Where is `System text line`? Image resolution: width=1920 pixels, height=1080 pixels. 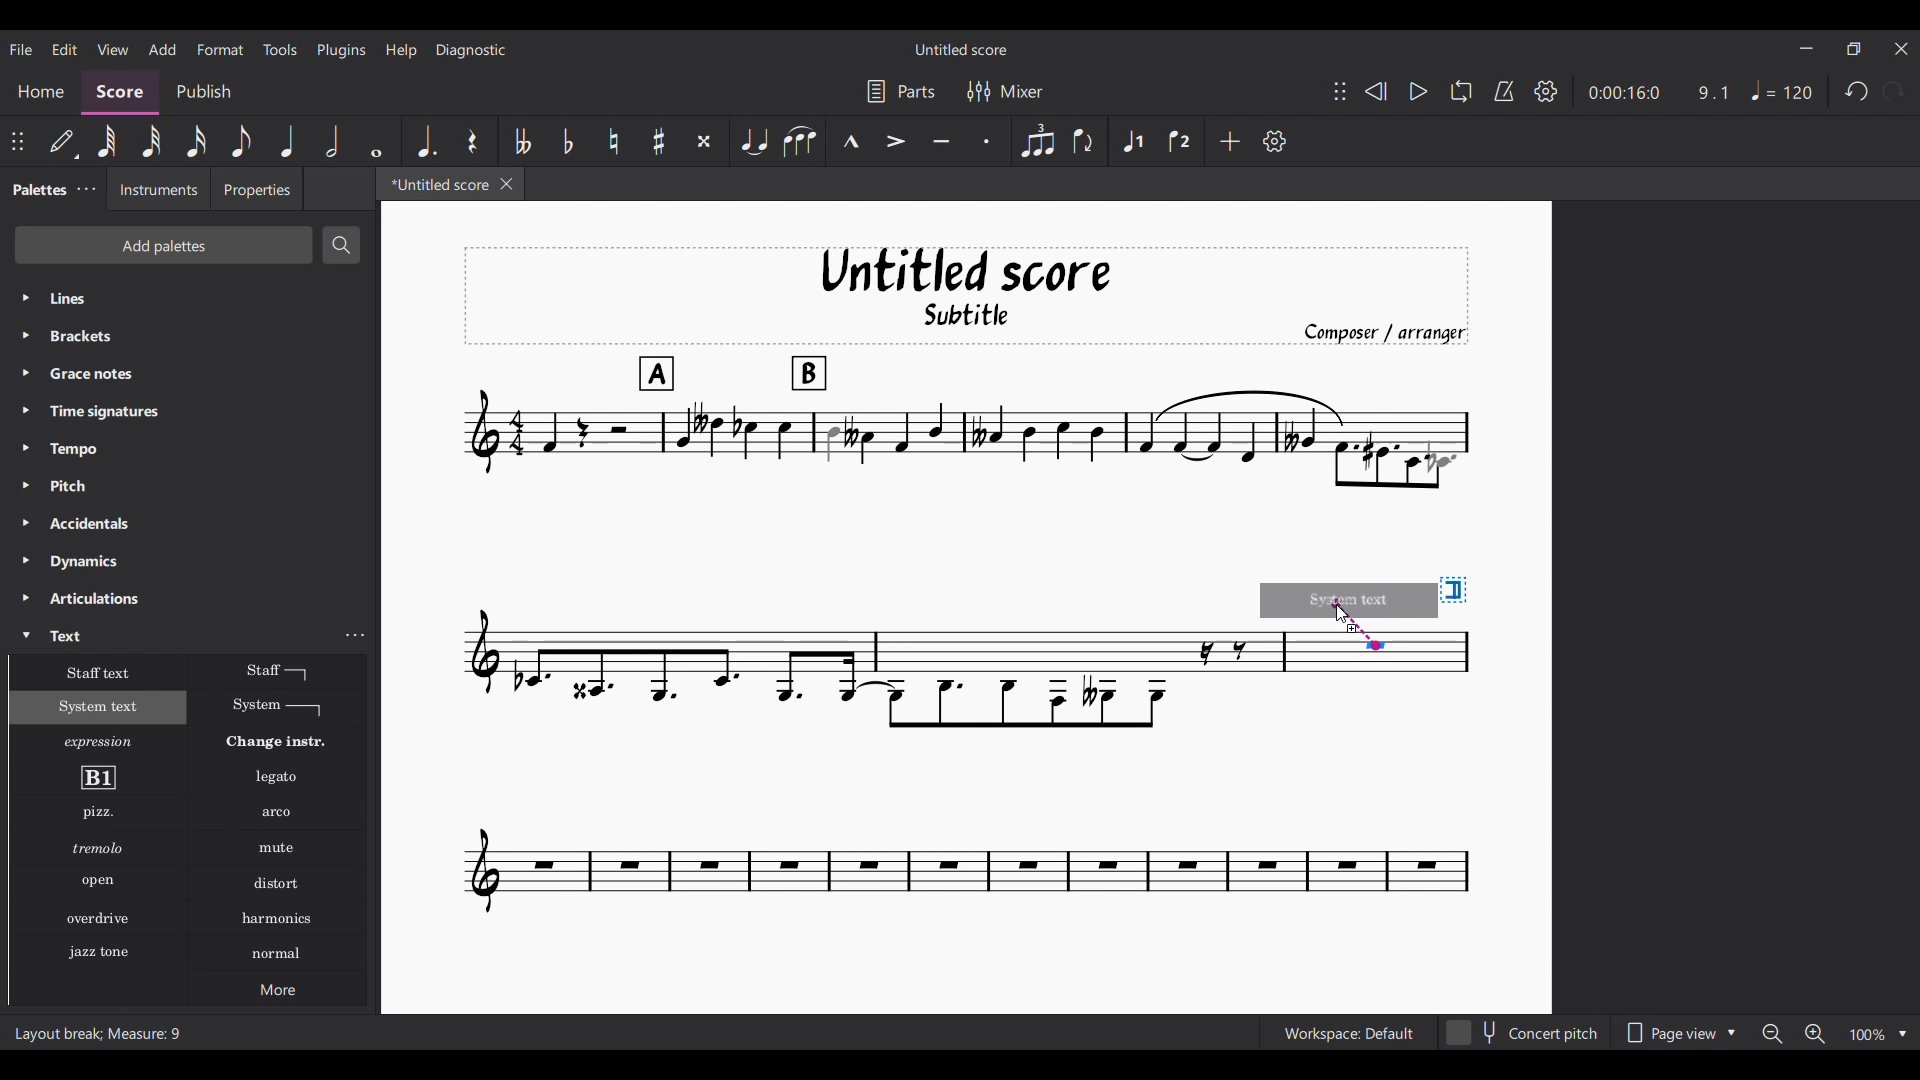
System text line is located at coordinates (277, 707).